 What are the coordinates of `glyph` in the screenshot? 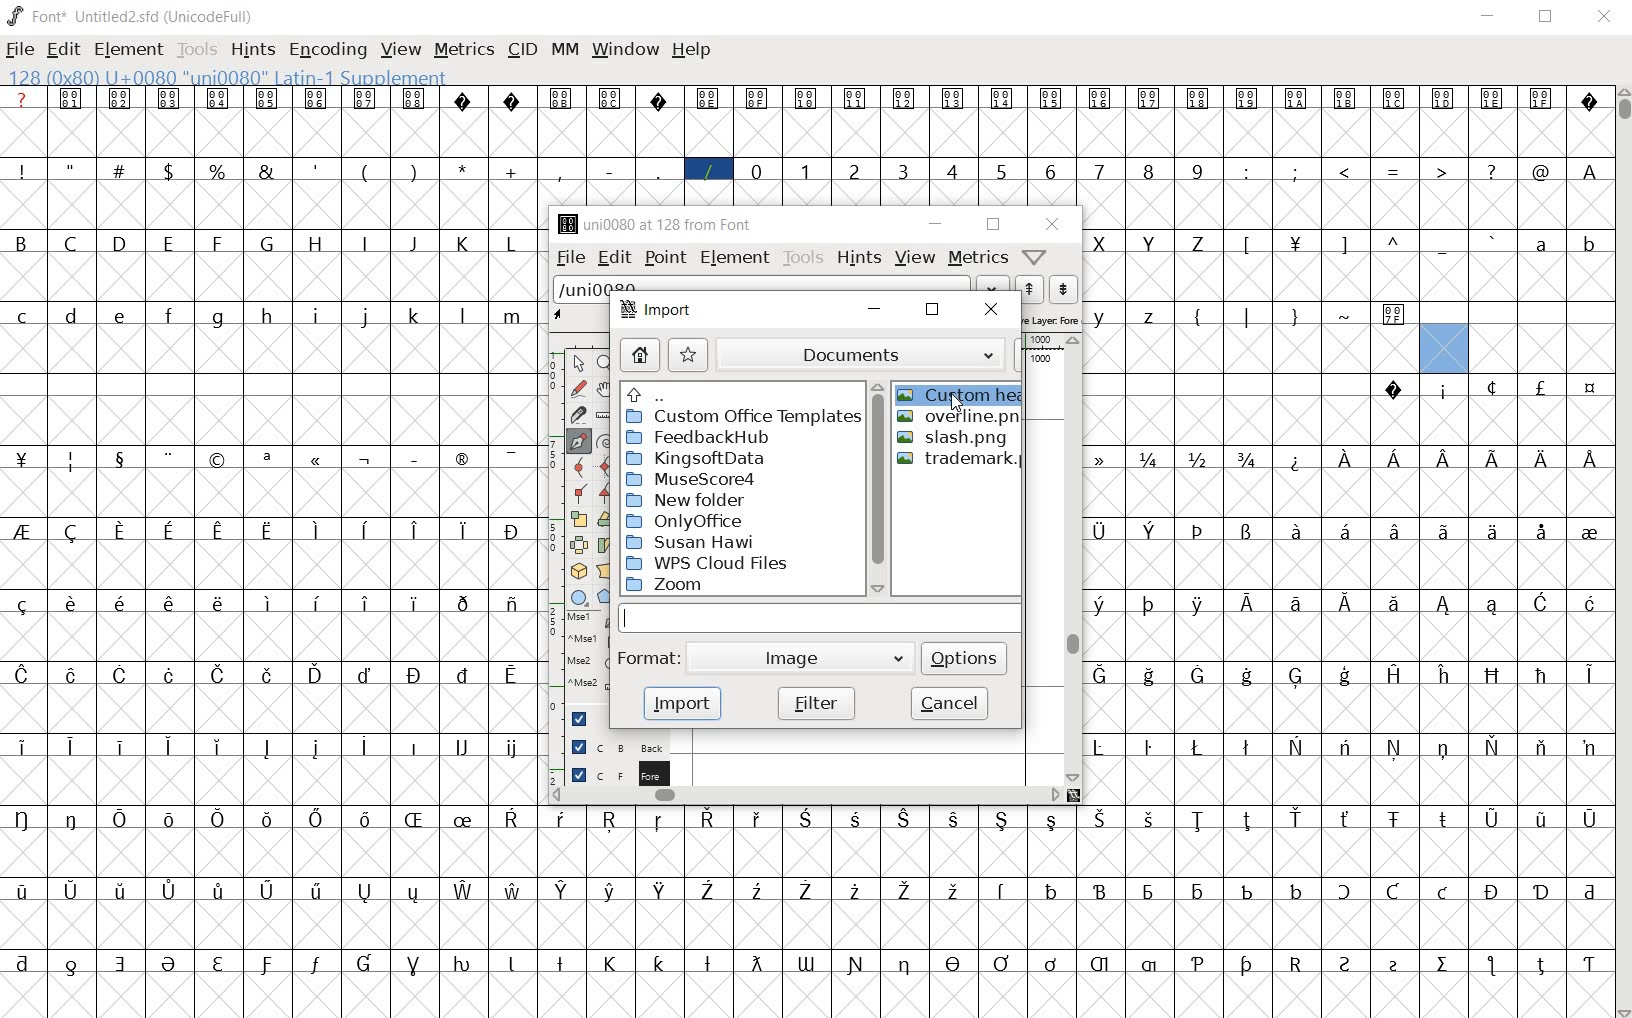 It's located at (902, 171).